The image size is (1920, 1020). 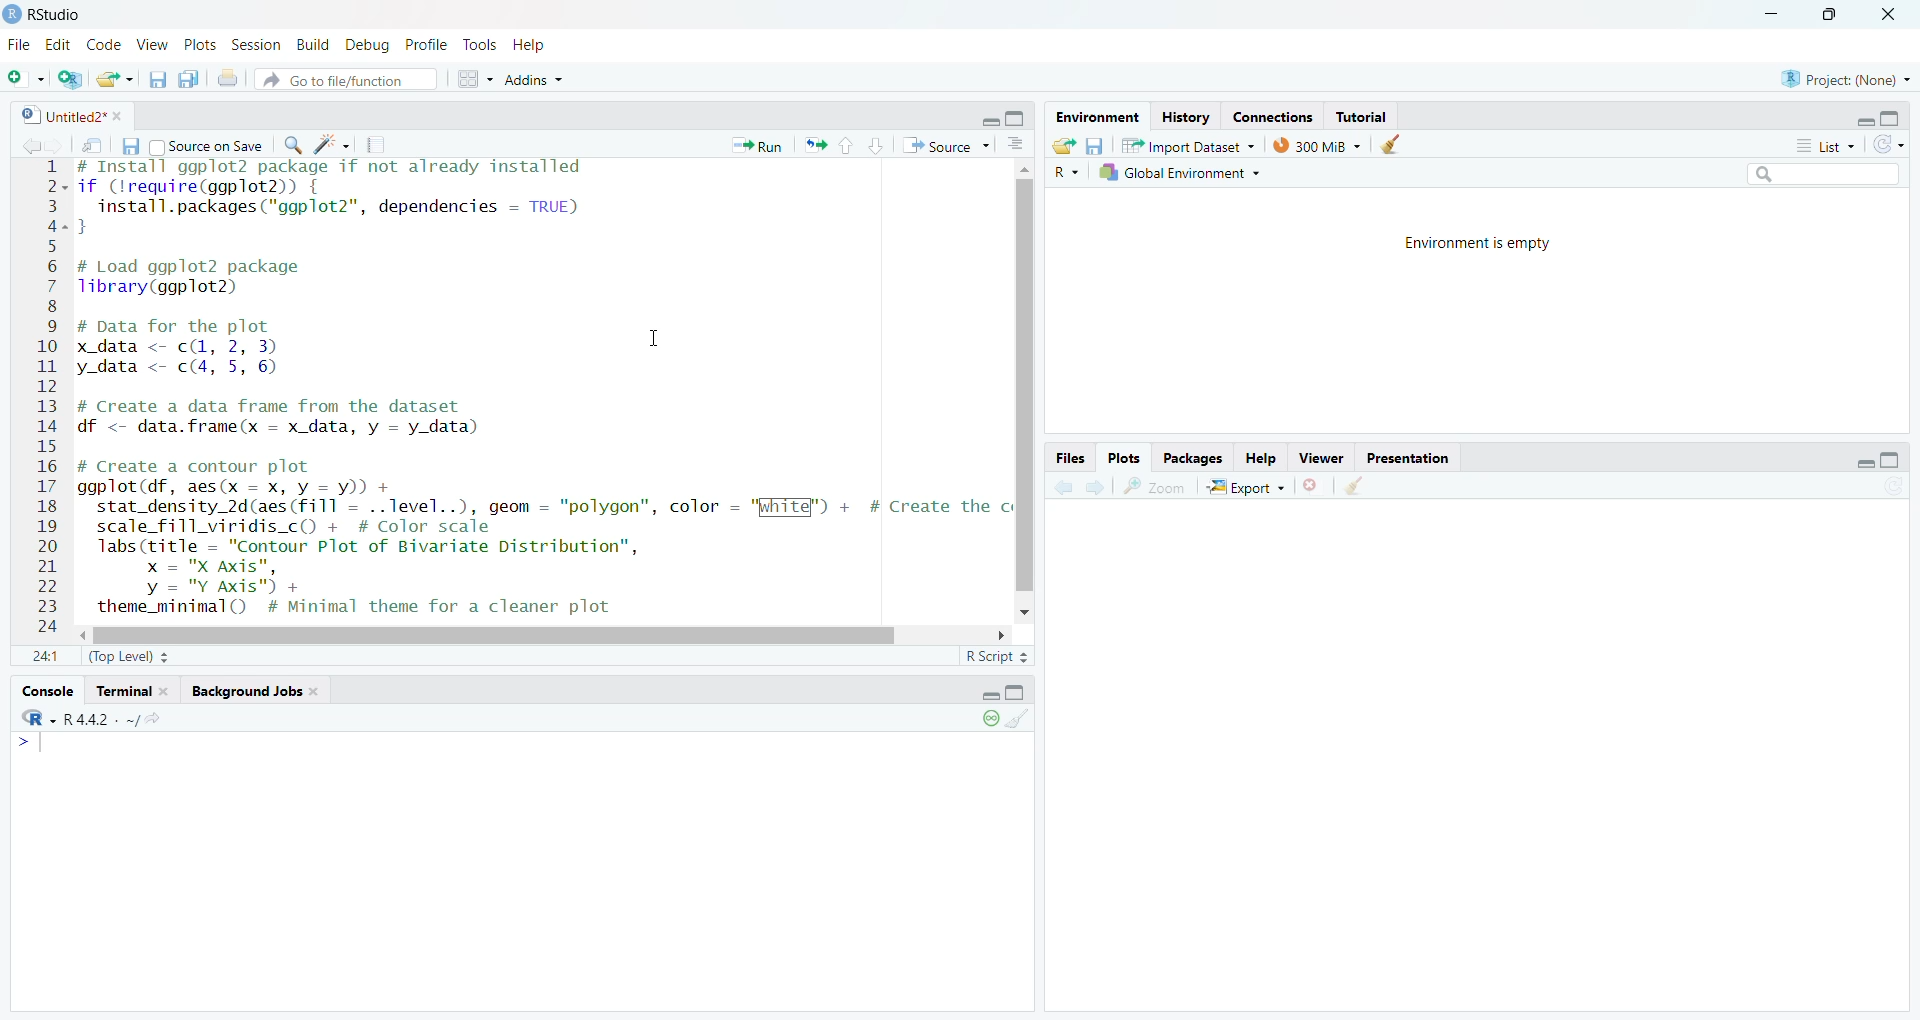 I want to click on find/replace, so click(x=290, y=146).